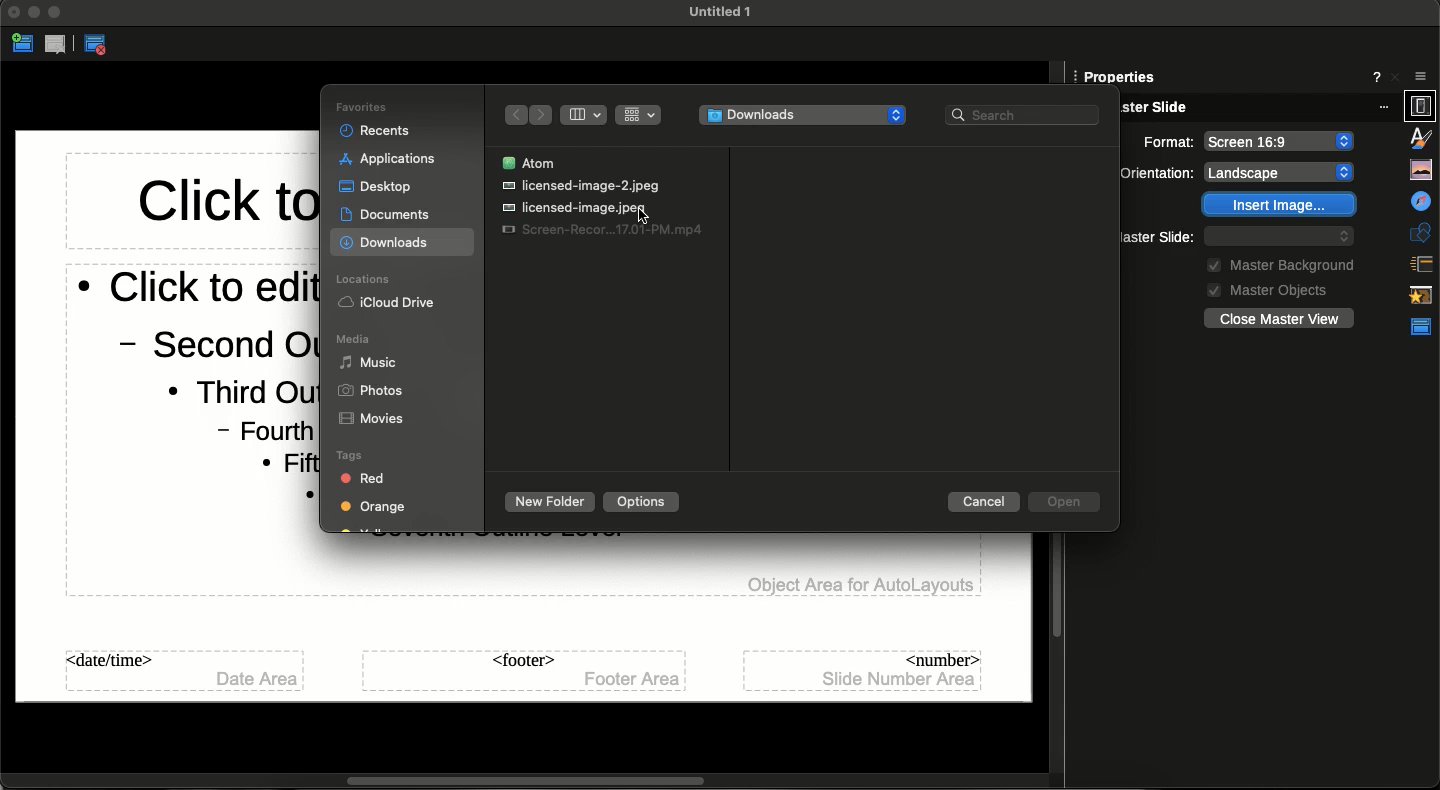 The width and height of the screenshot is (1440, 790). Describe the element at coordinates (1258, 287) in the screenshot. I see `Master objects` at that location.